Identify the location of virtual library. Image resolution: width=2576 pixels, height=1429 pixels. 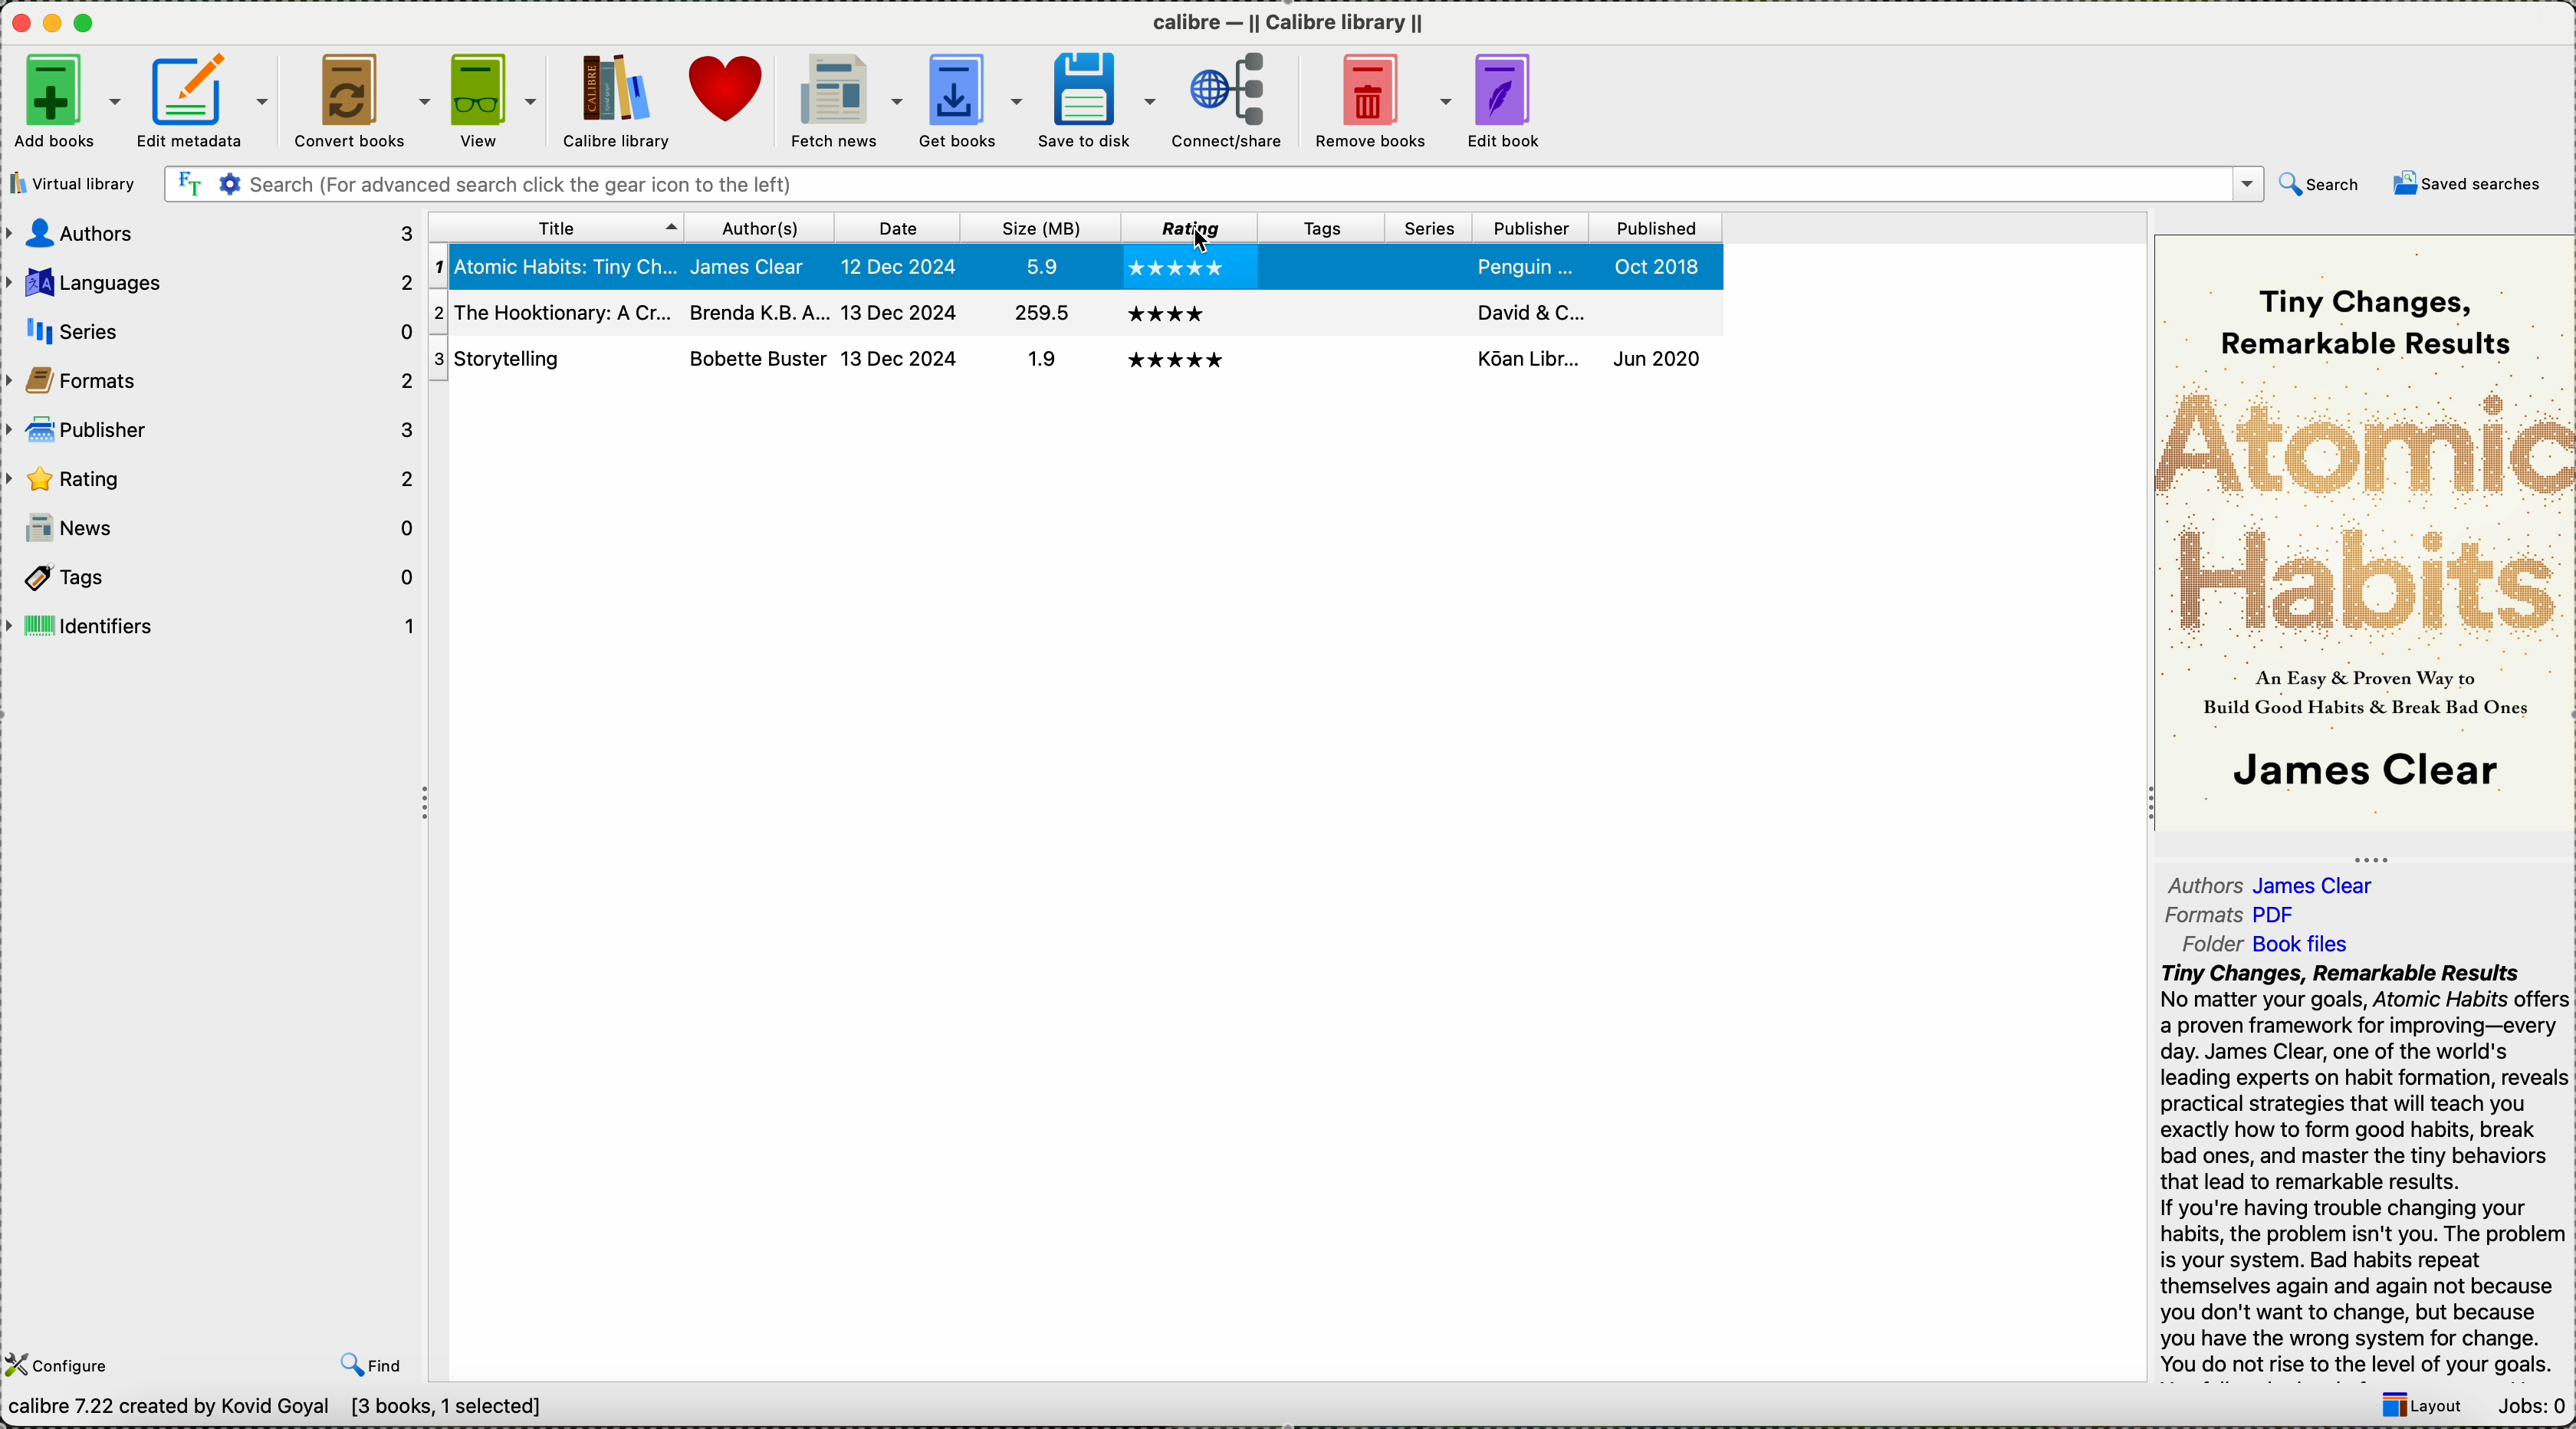
(72, 183).